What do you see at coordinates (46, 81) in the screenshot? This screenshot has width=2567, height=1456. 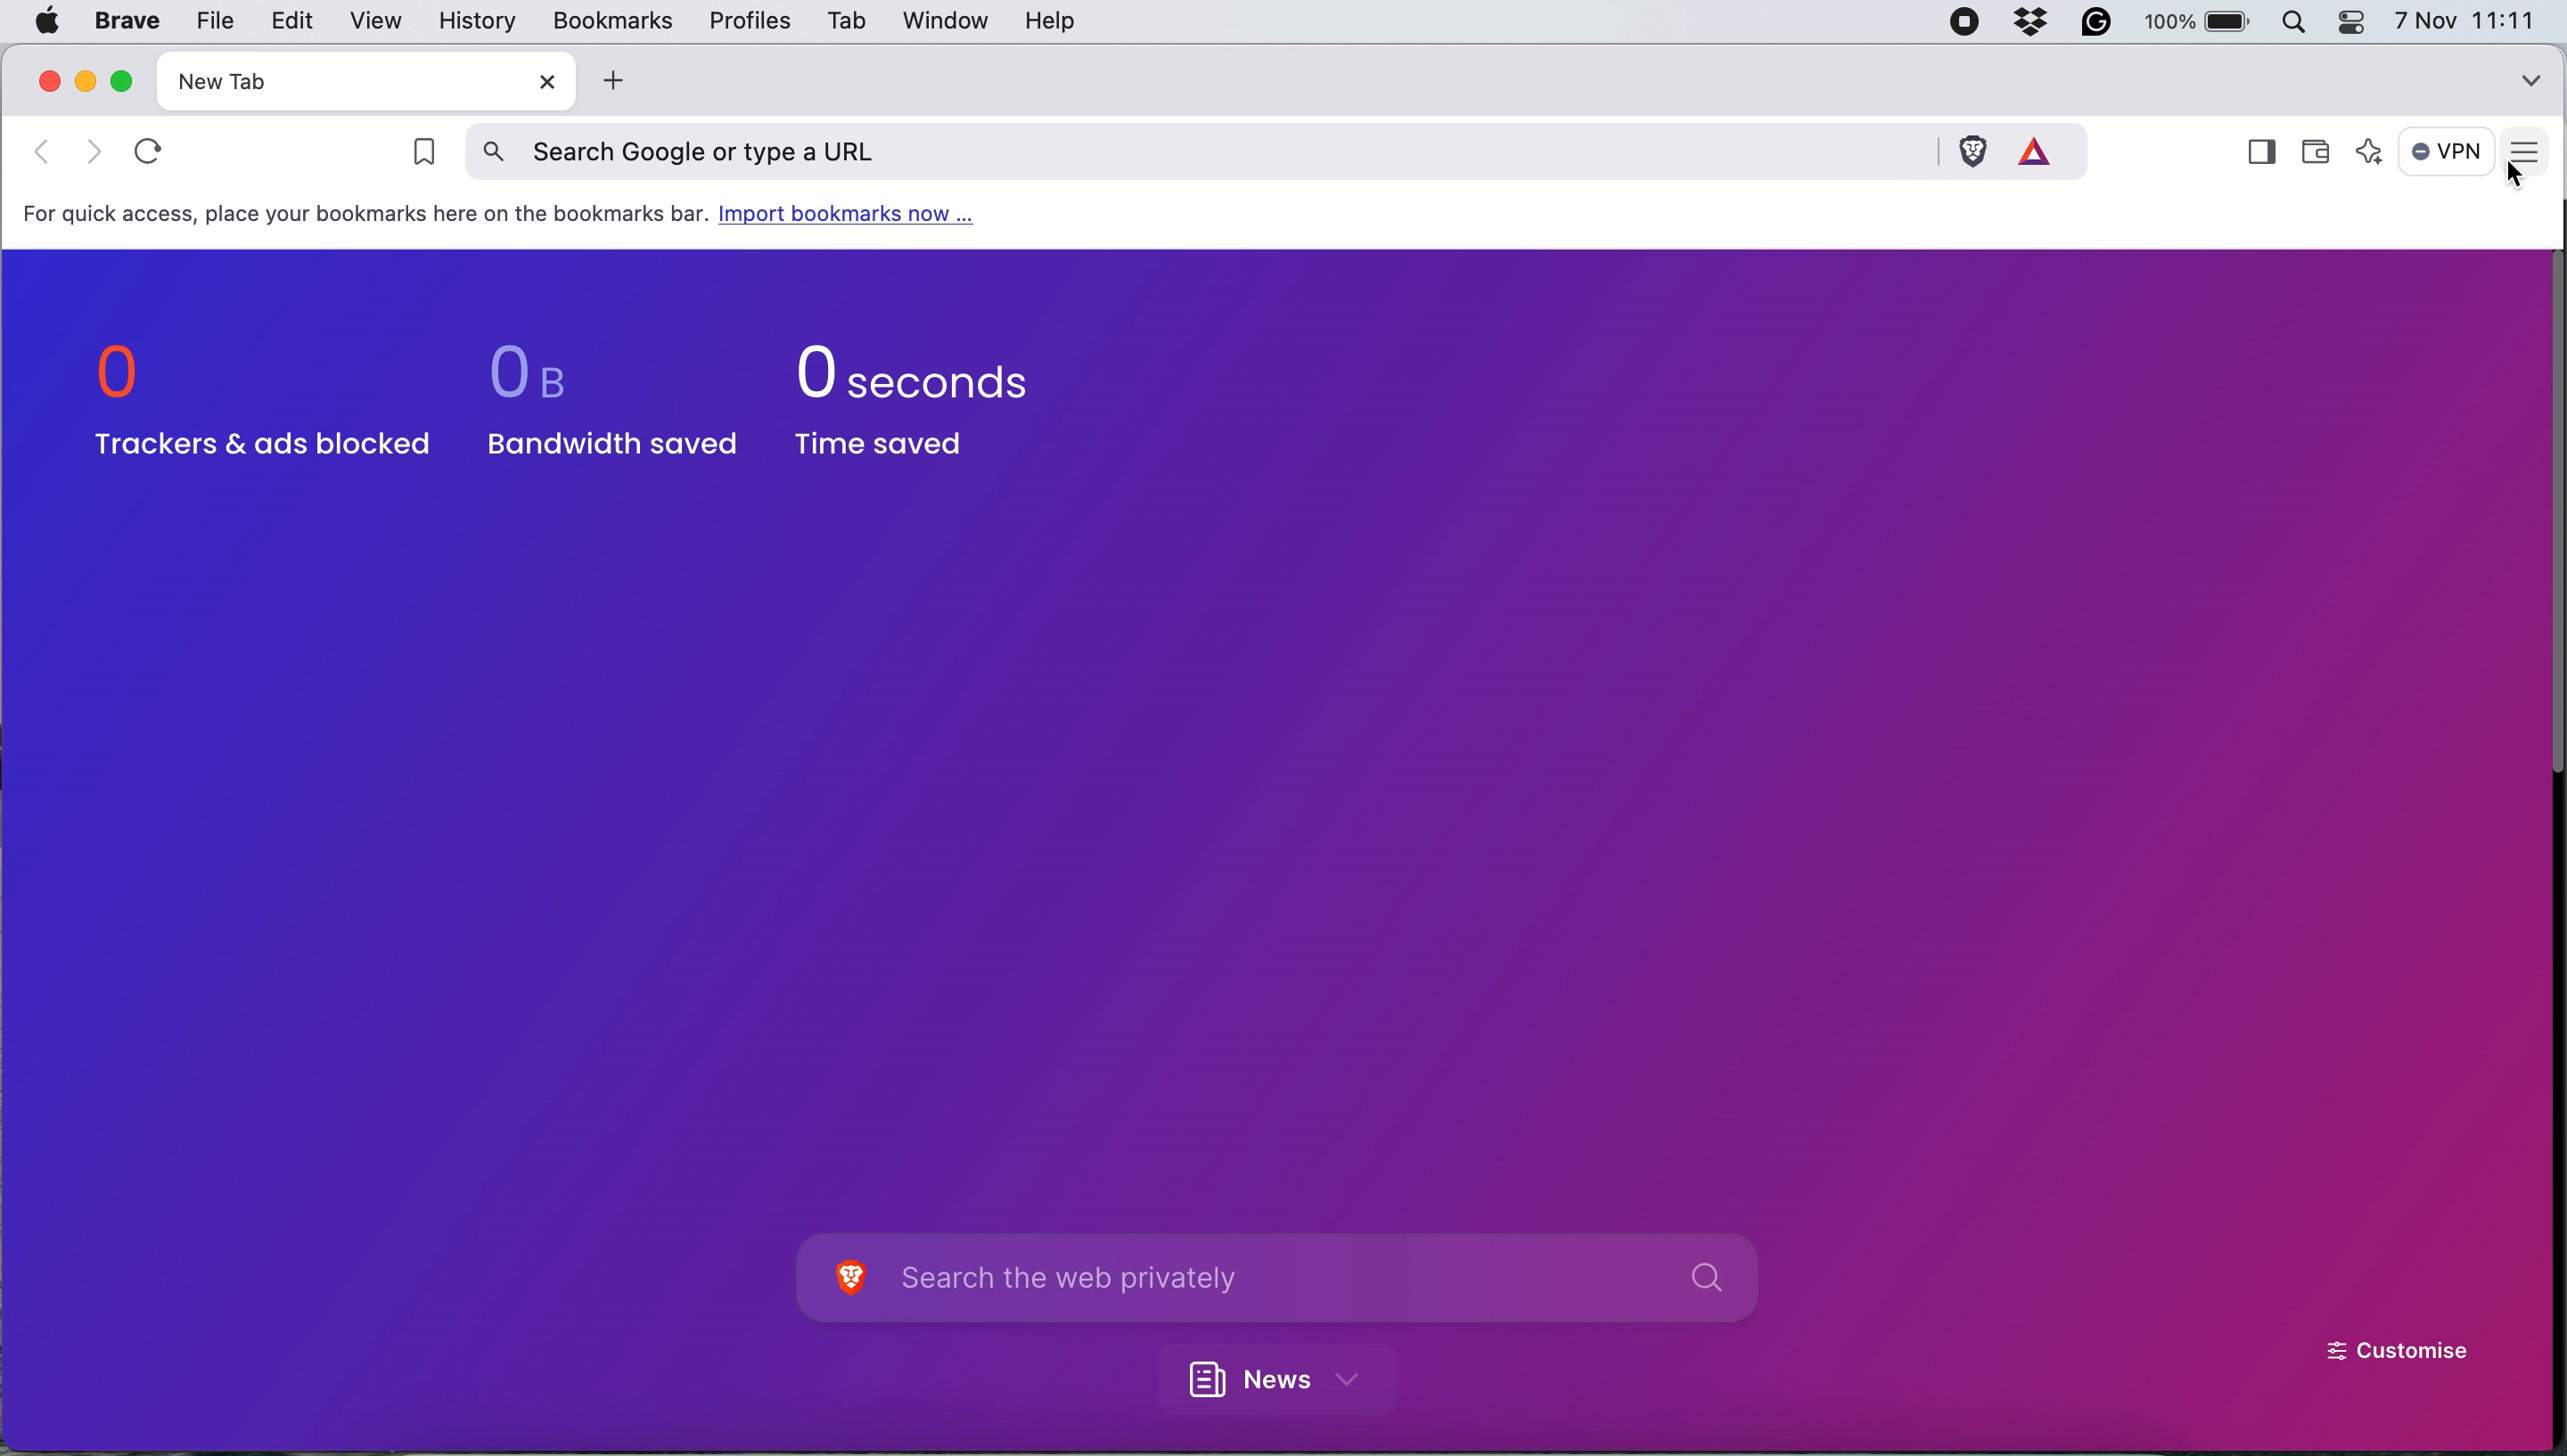 I see `close` at bounding box center [46, 81].